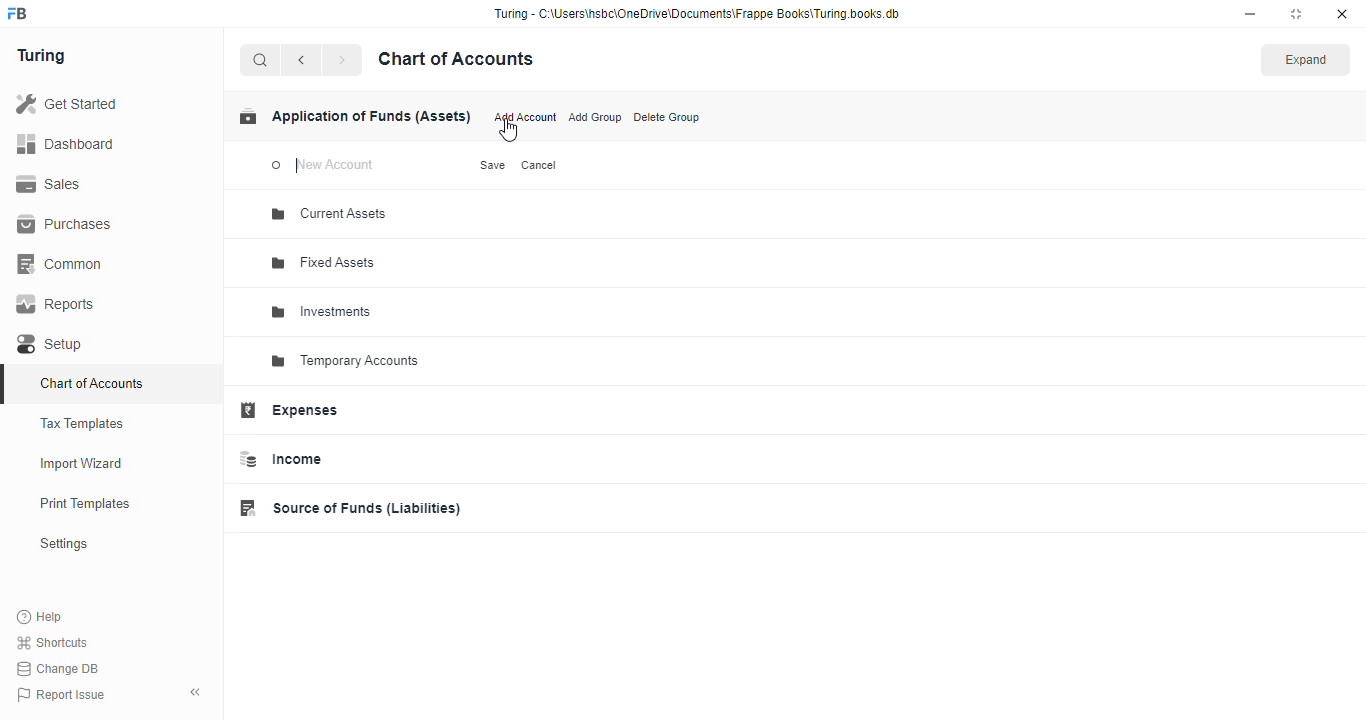  Describe the element at coordinates (18, 13) in the screenshot. I see `logo` at that location.